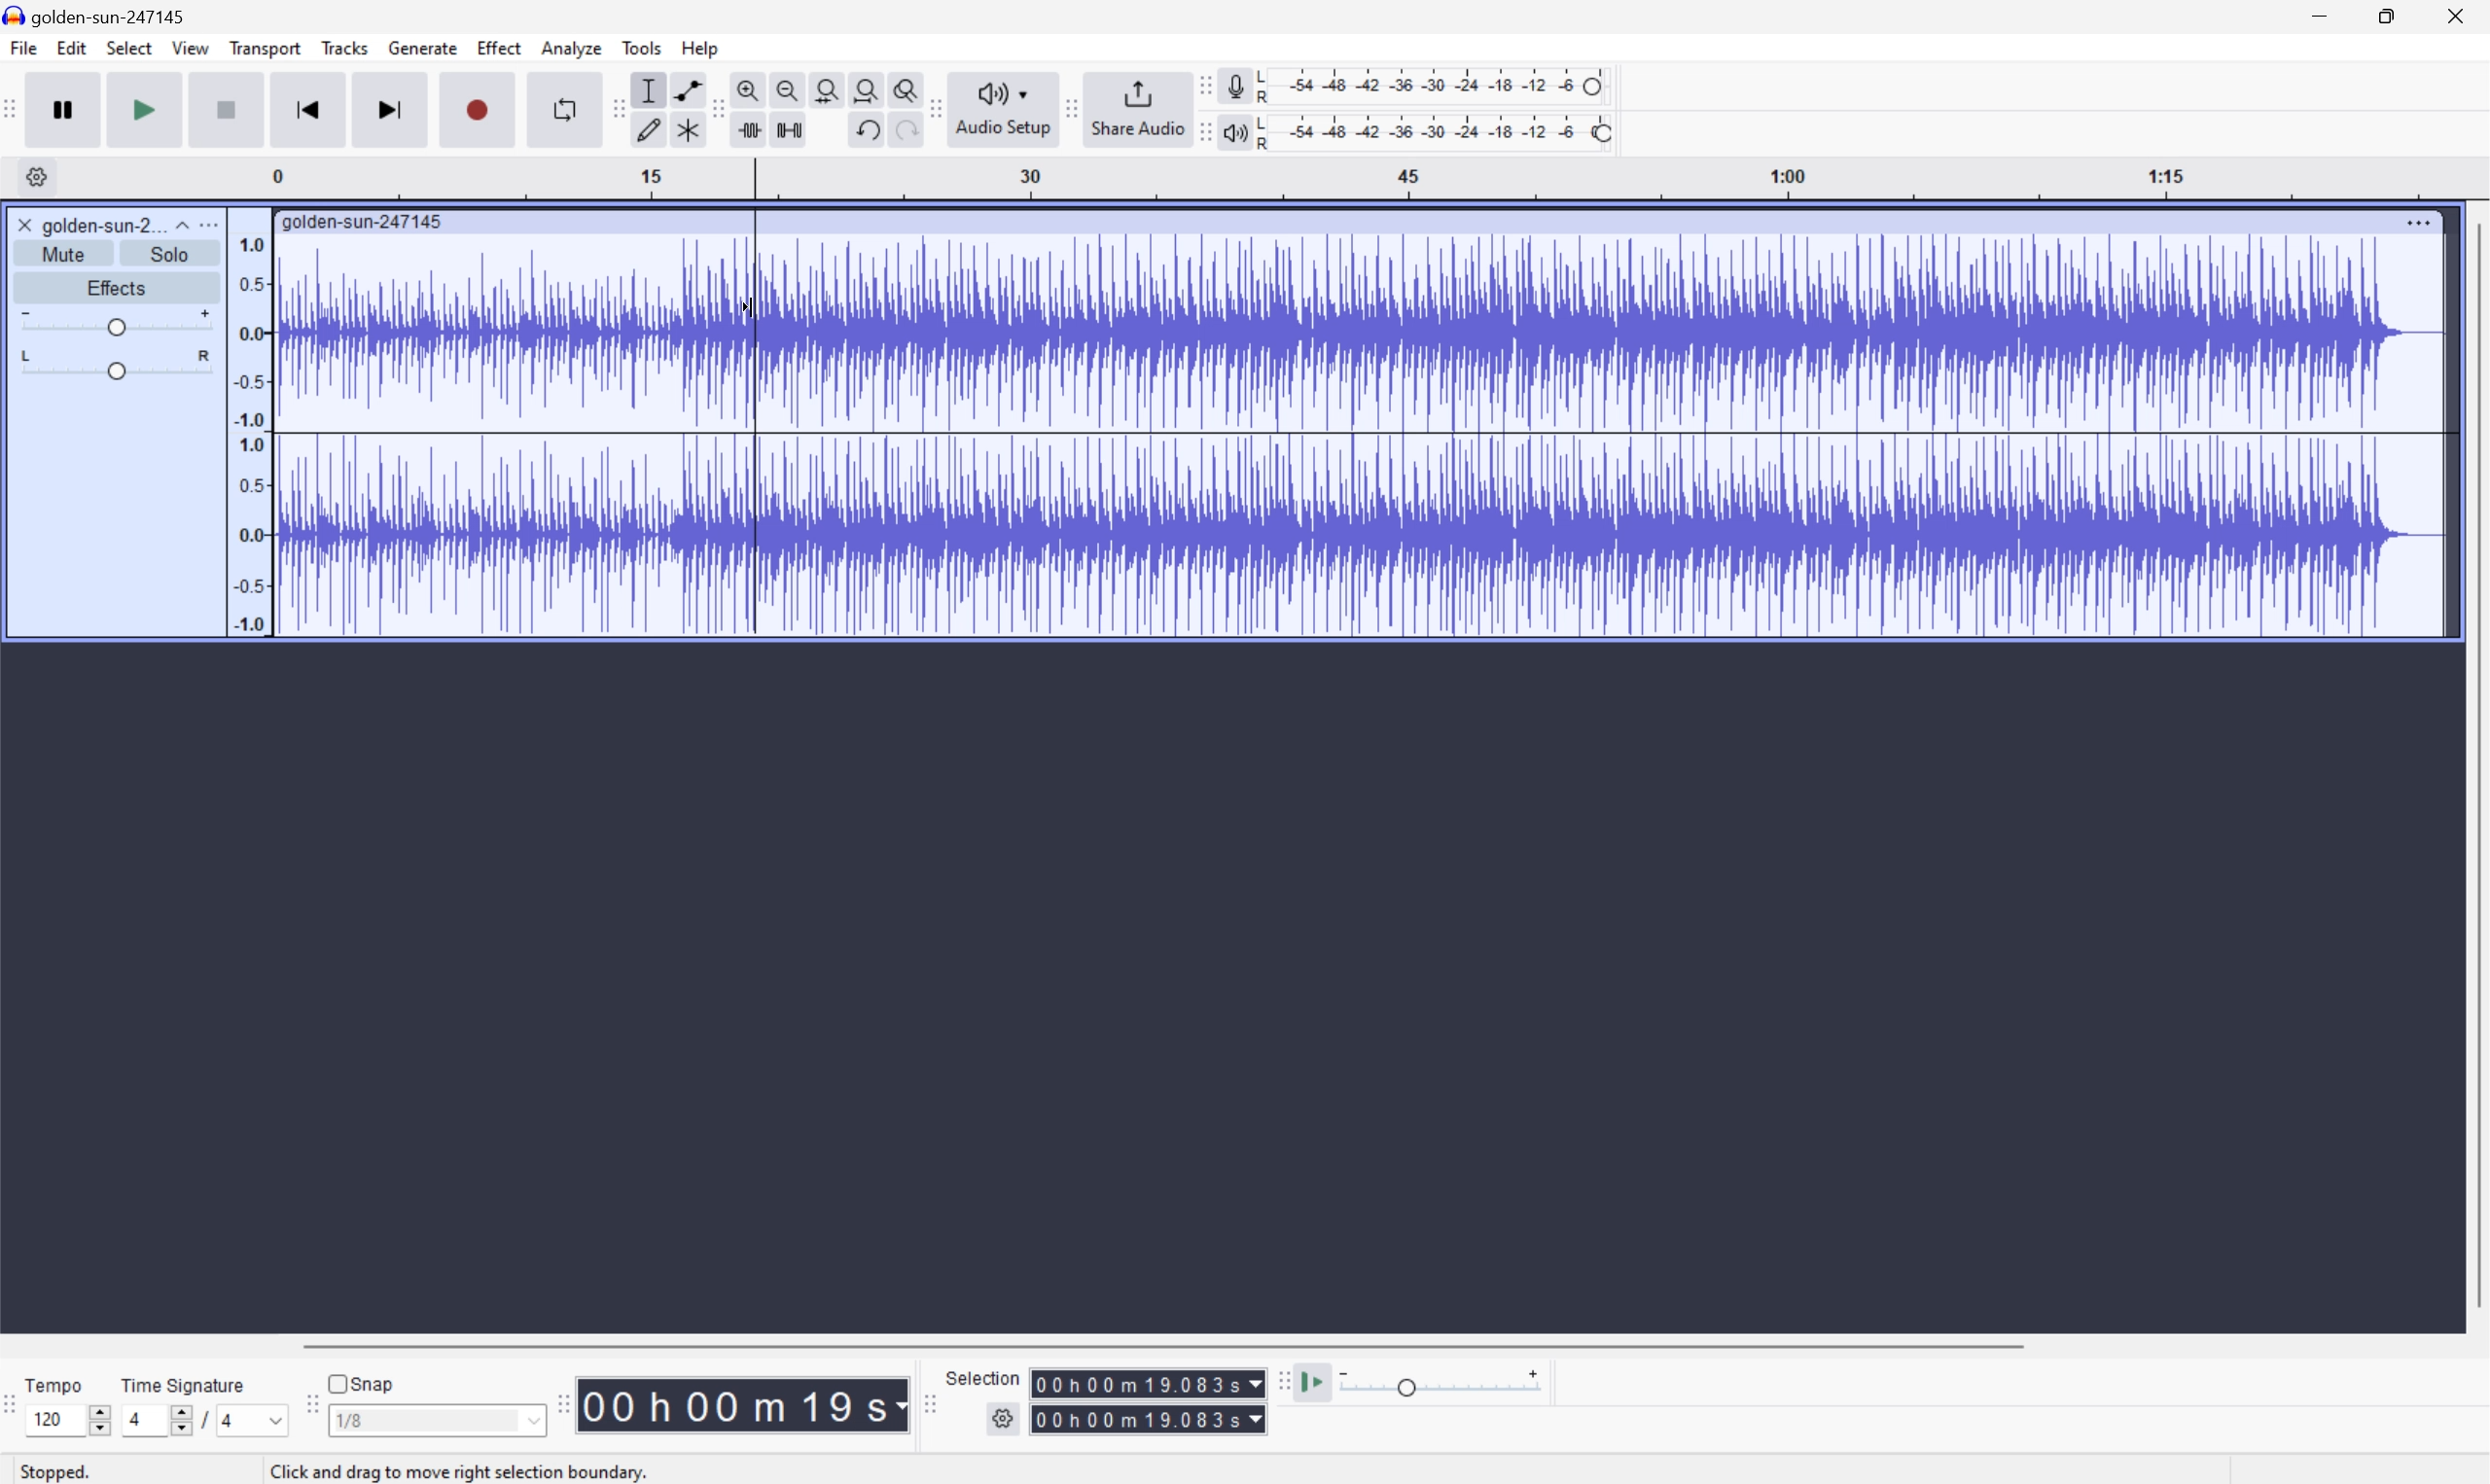 This screenshot has height=1484, width=2490. What do you see at coordinates (2419, 218) in the screenshot?
I see `More` at bounding box center [2419, 218].